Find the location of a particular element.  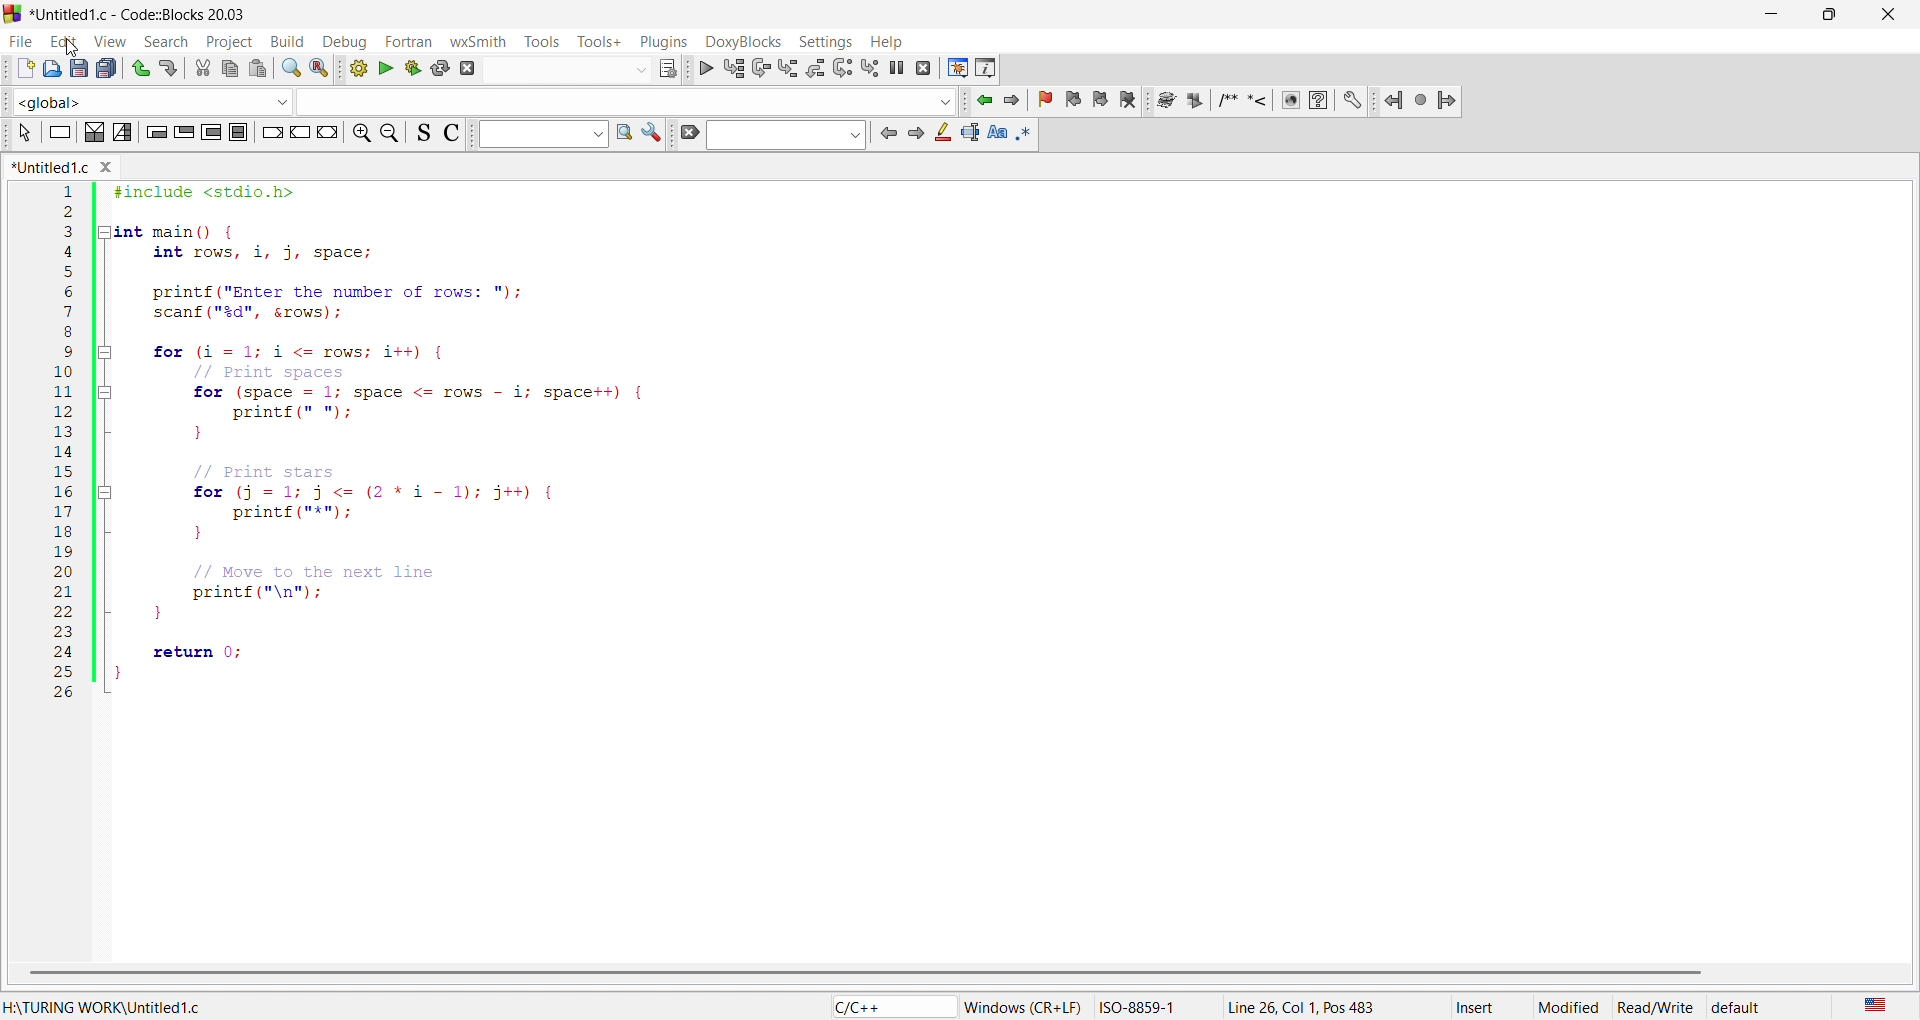

icon is located at coordinates (942, 138).